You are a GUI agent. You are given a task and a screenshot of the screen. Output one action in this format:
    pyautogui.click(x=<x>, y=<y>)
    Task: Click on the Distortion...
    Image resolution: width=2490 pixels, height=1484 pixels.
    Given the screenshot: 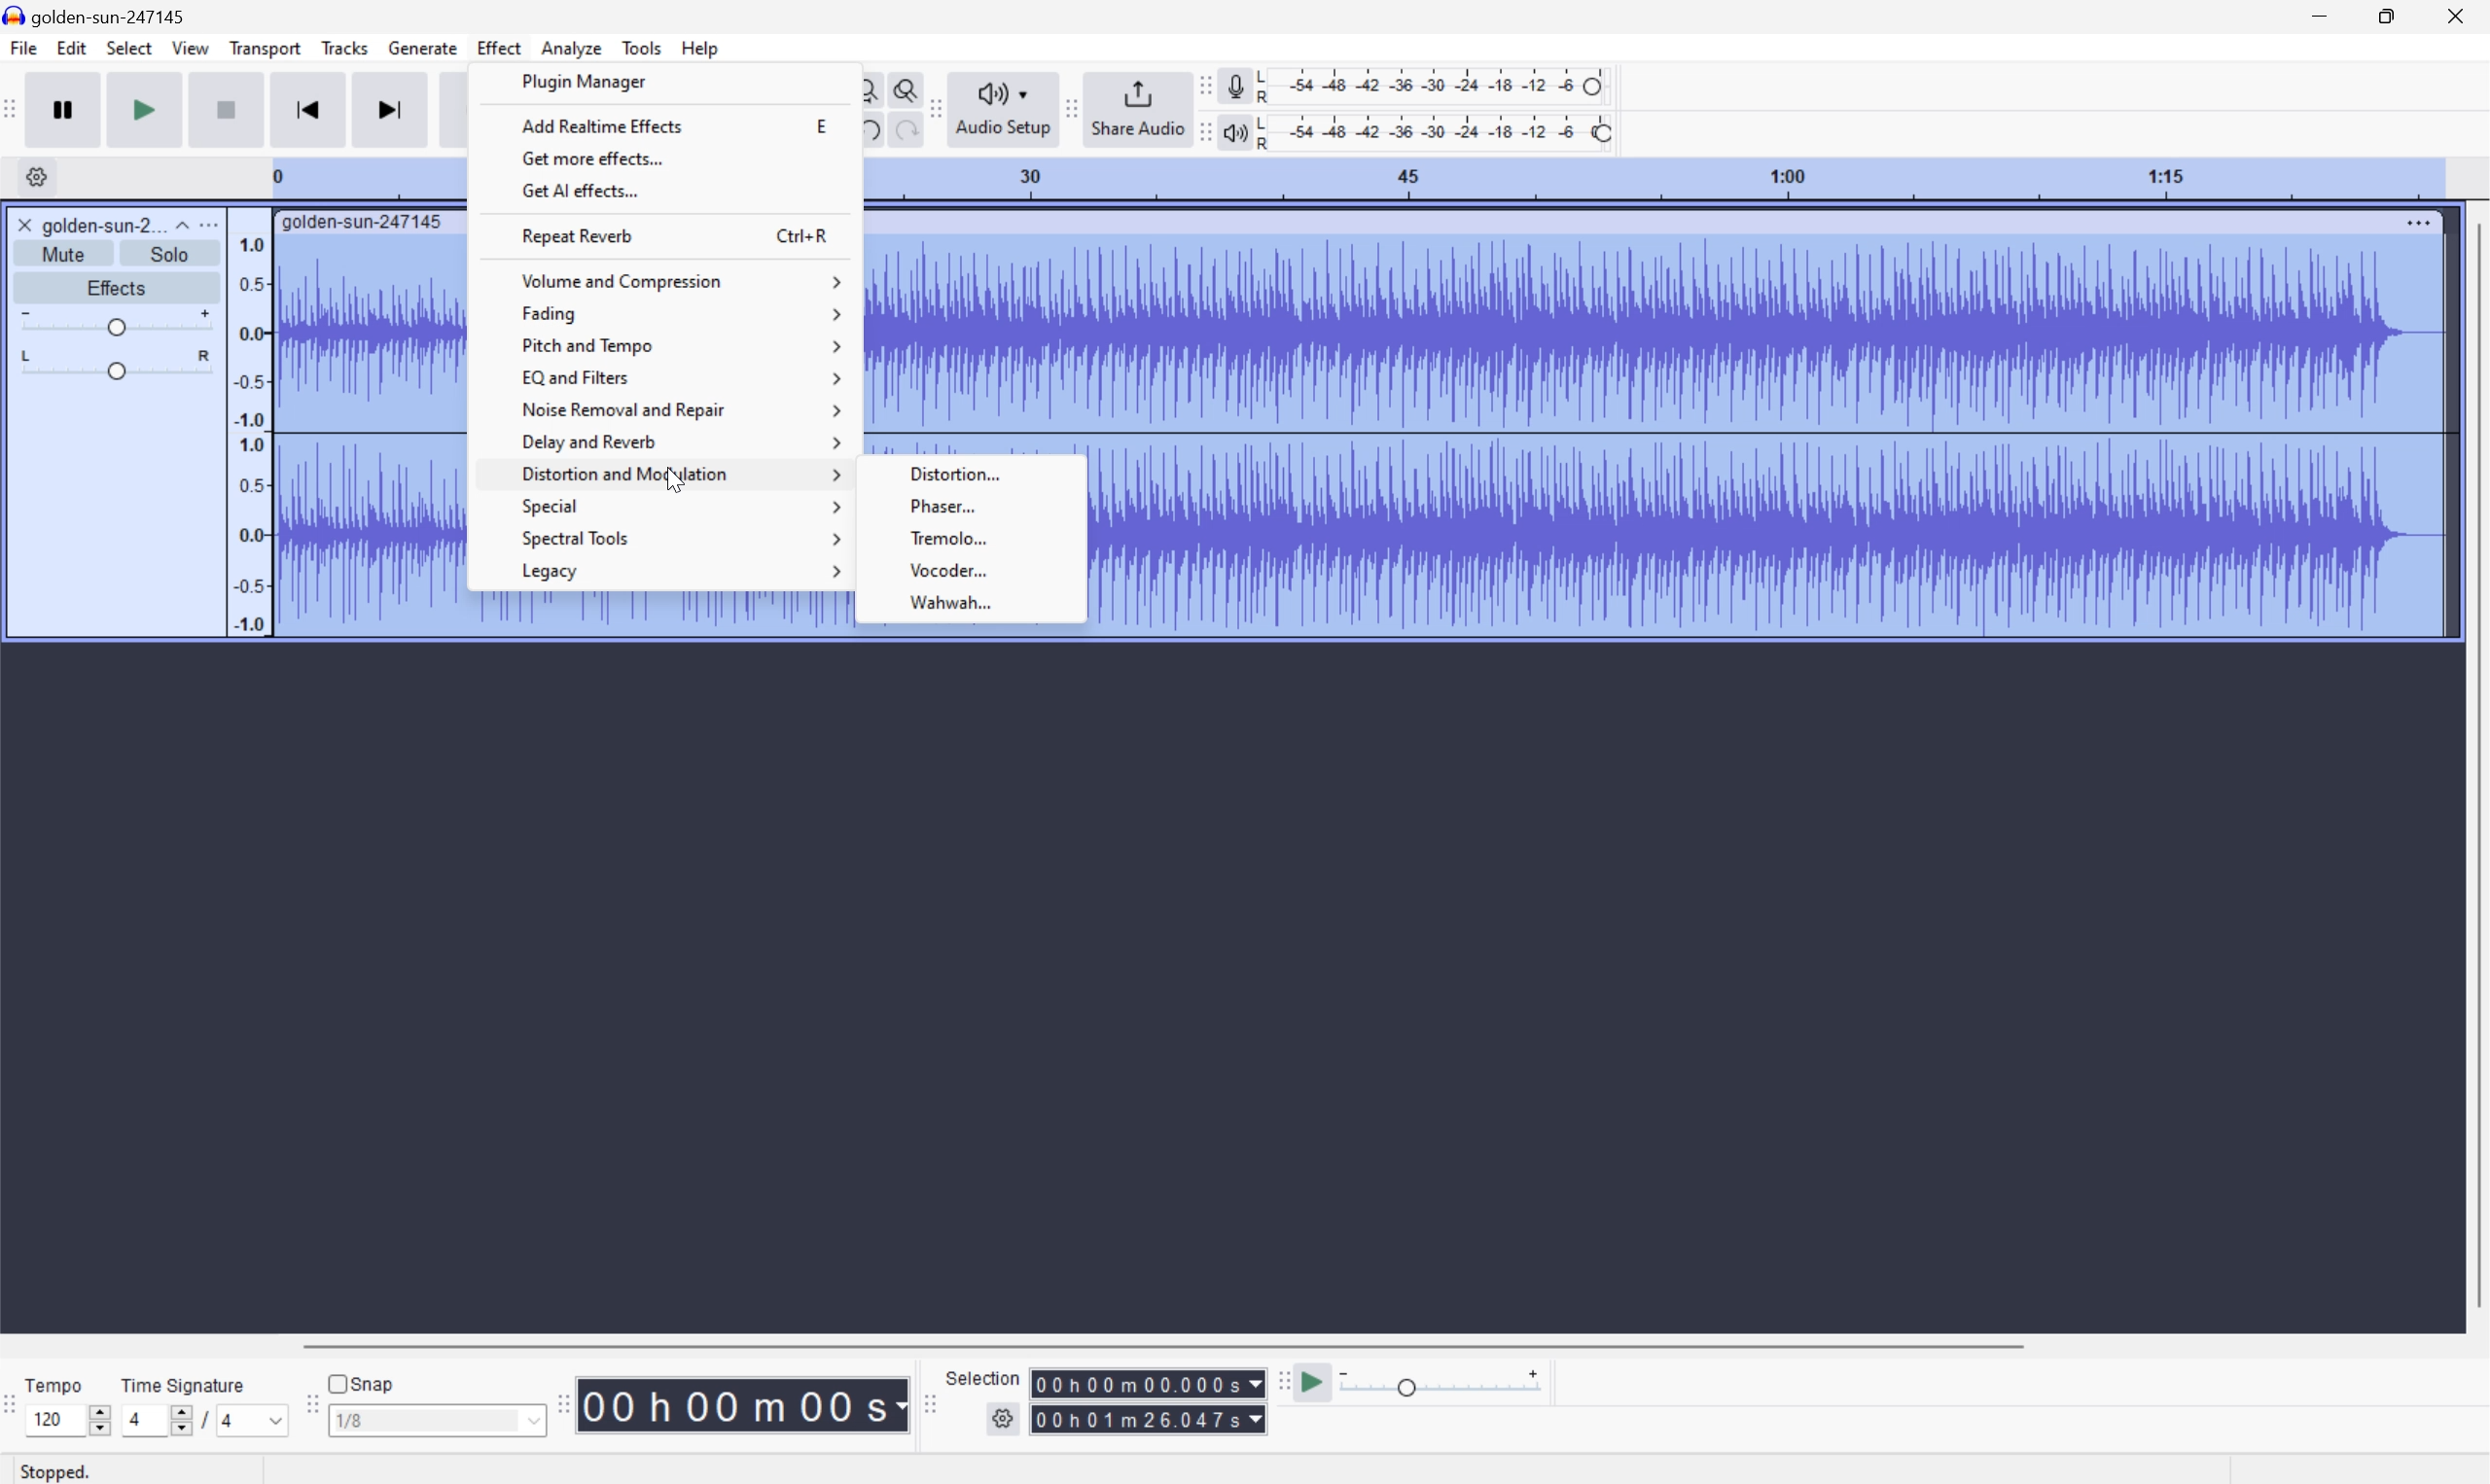 What is the action you would take?
    pyautogui.click(x=982, y=471)
    